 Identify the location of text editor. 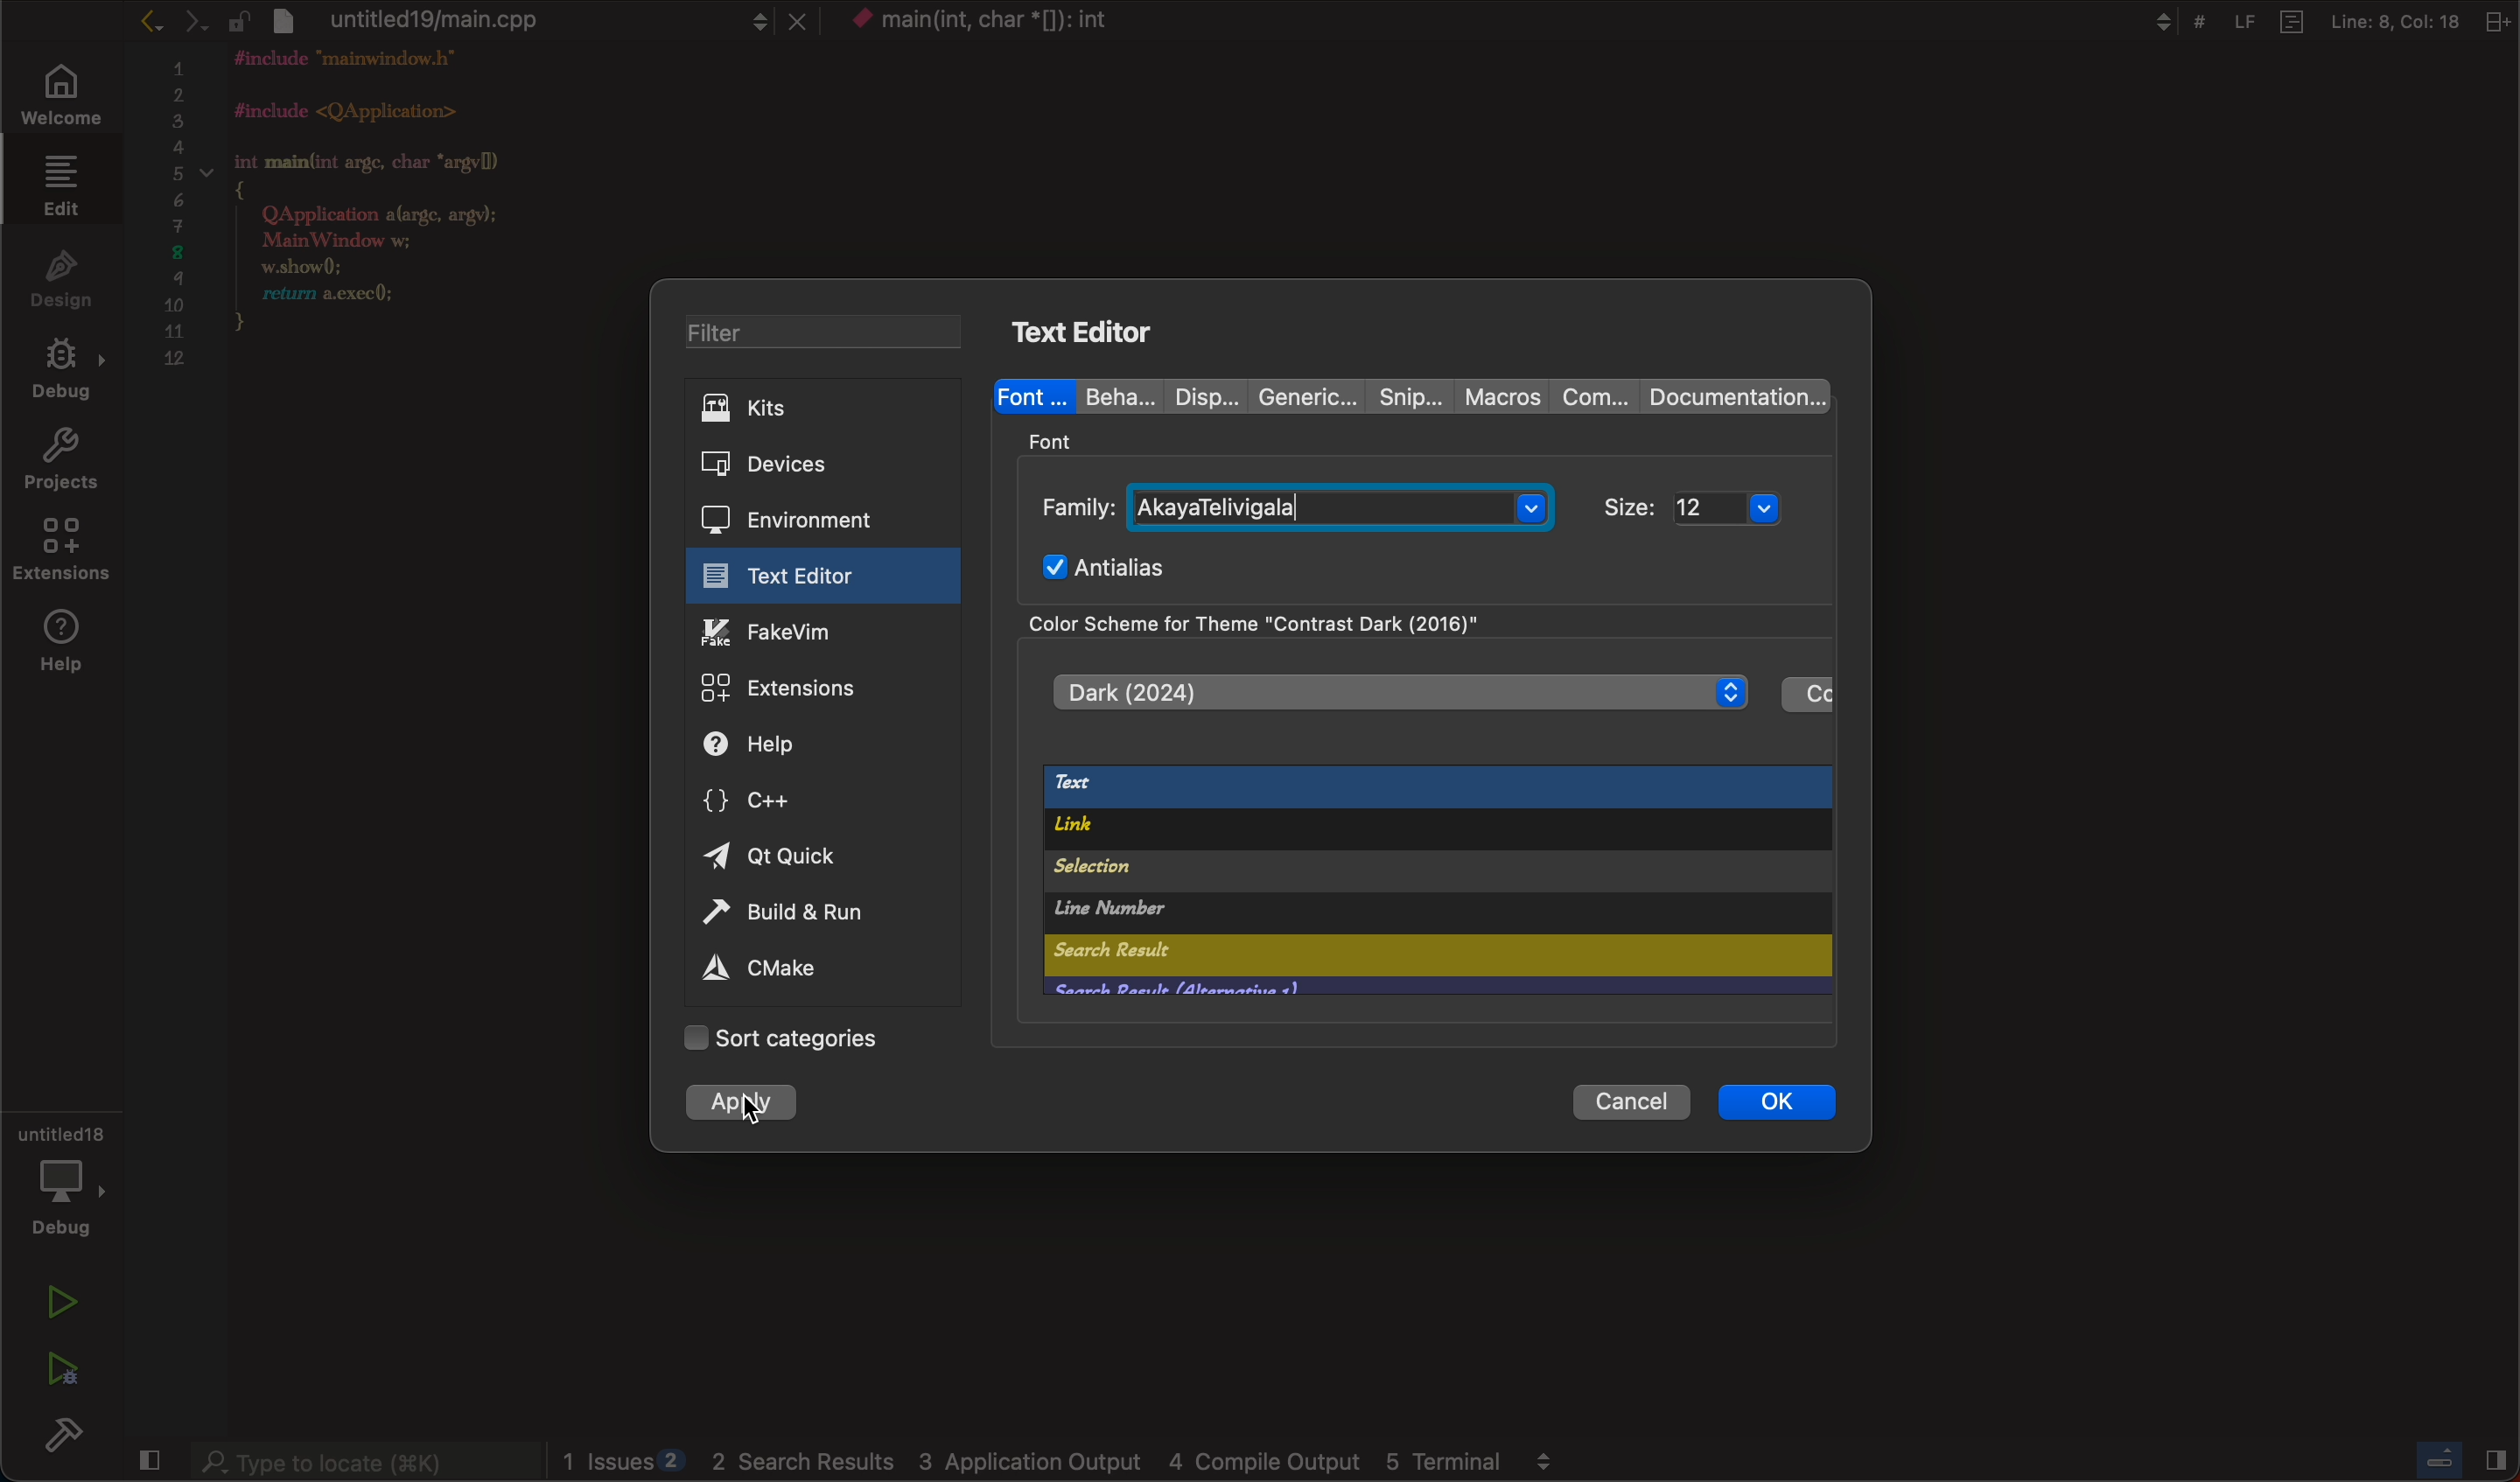
(810, 576).